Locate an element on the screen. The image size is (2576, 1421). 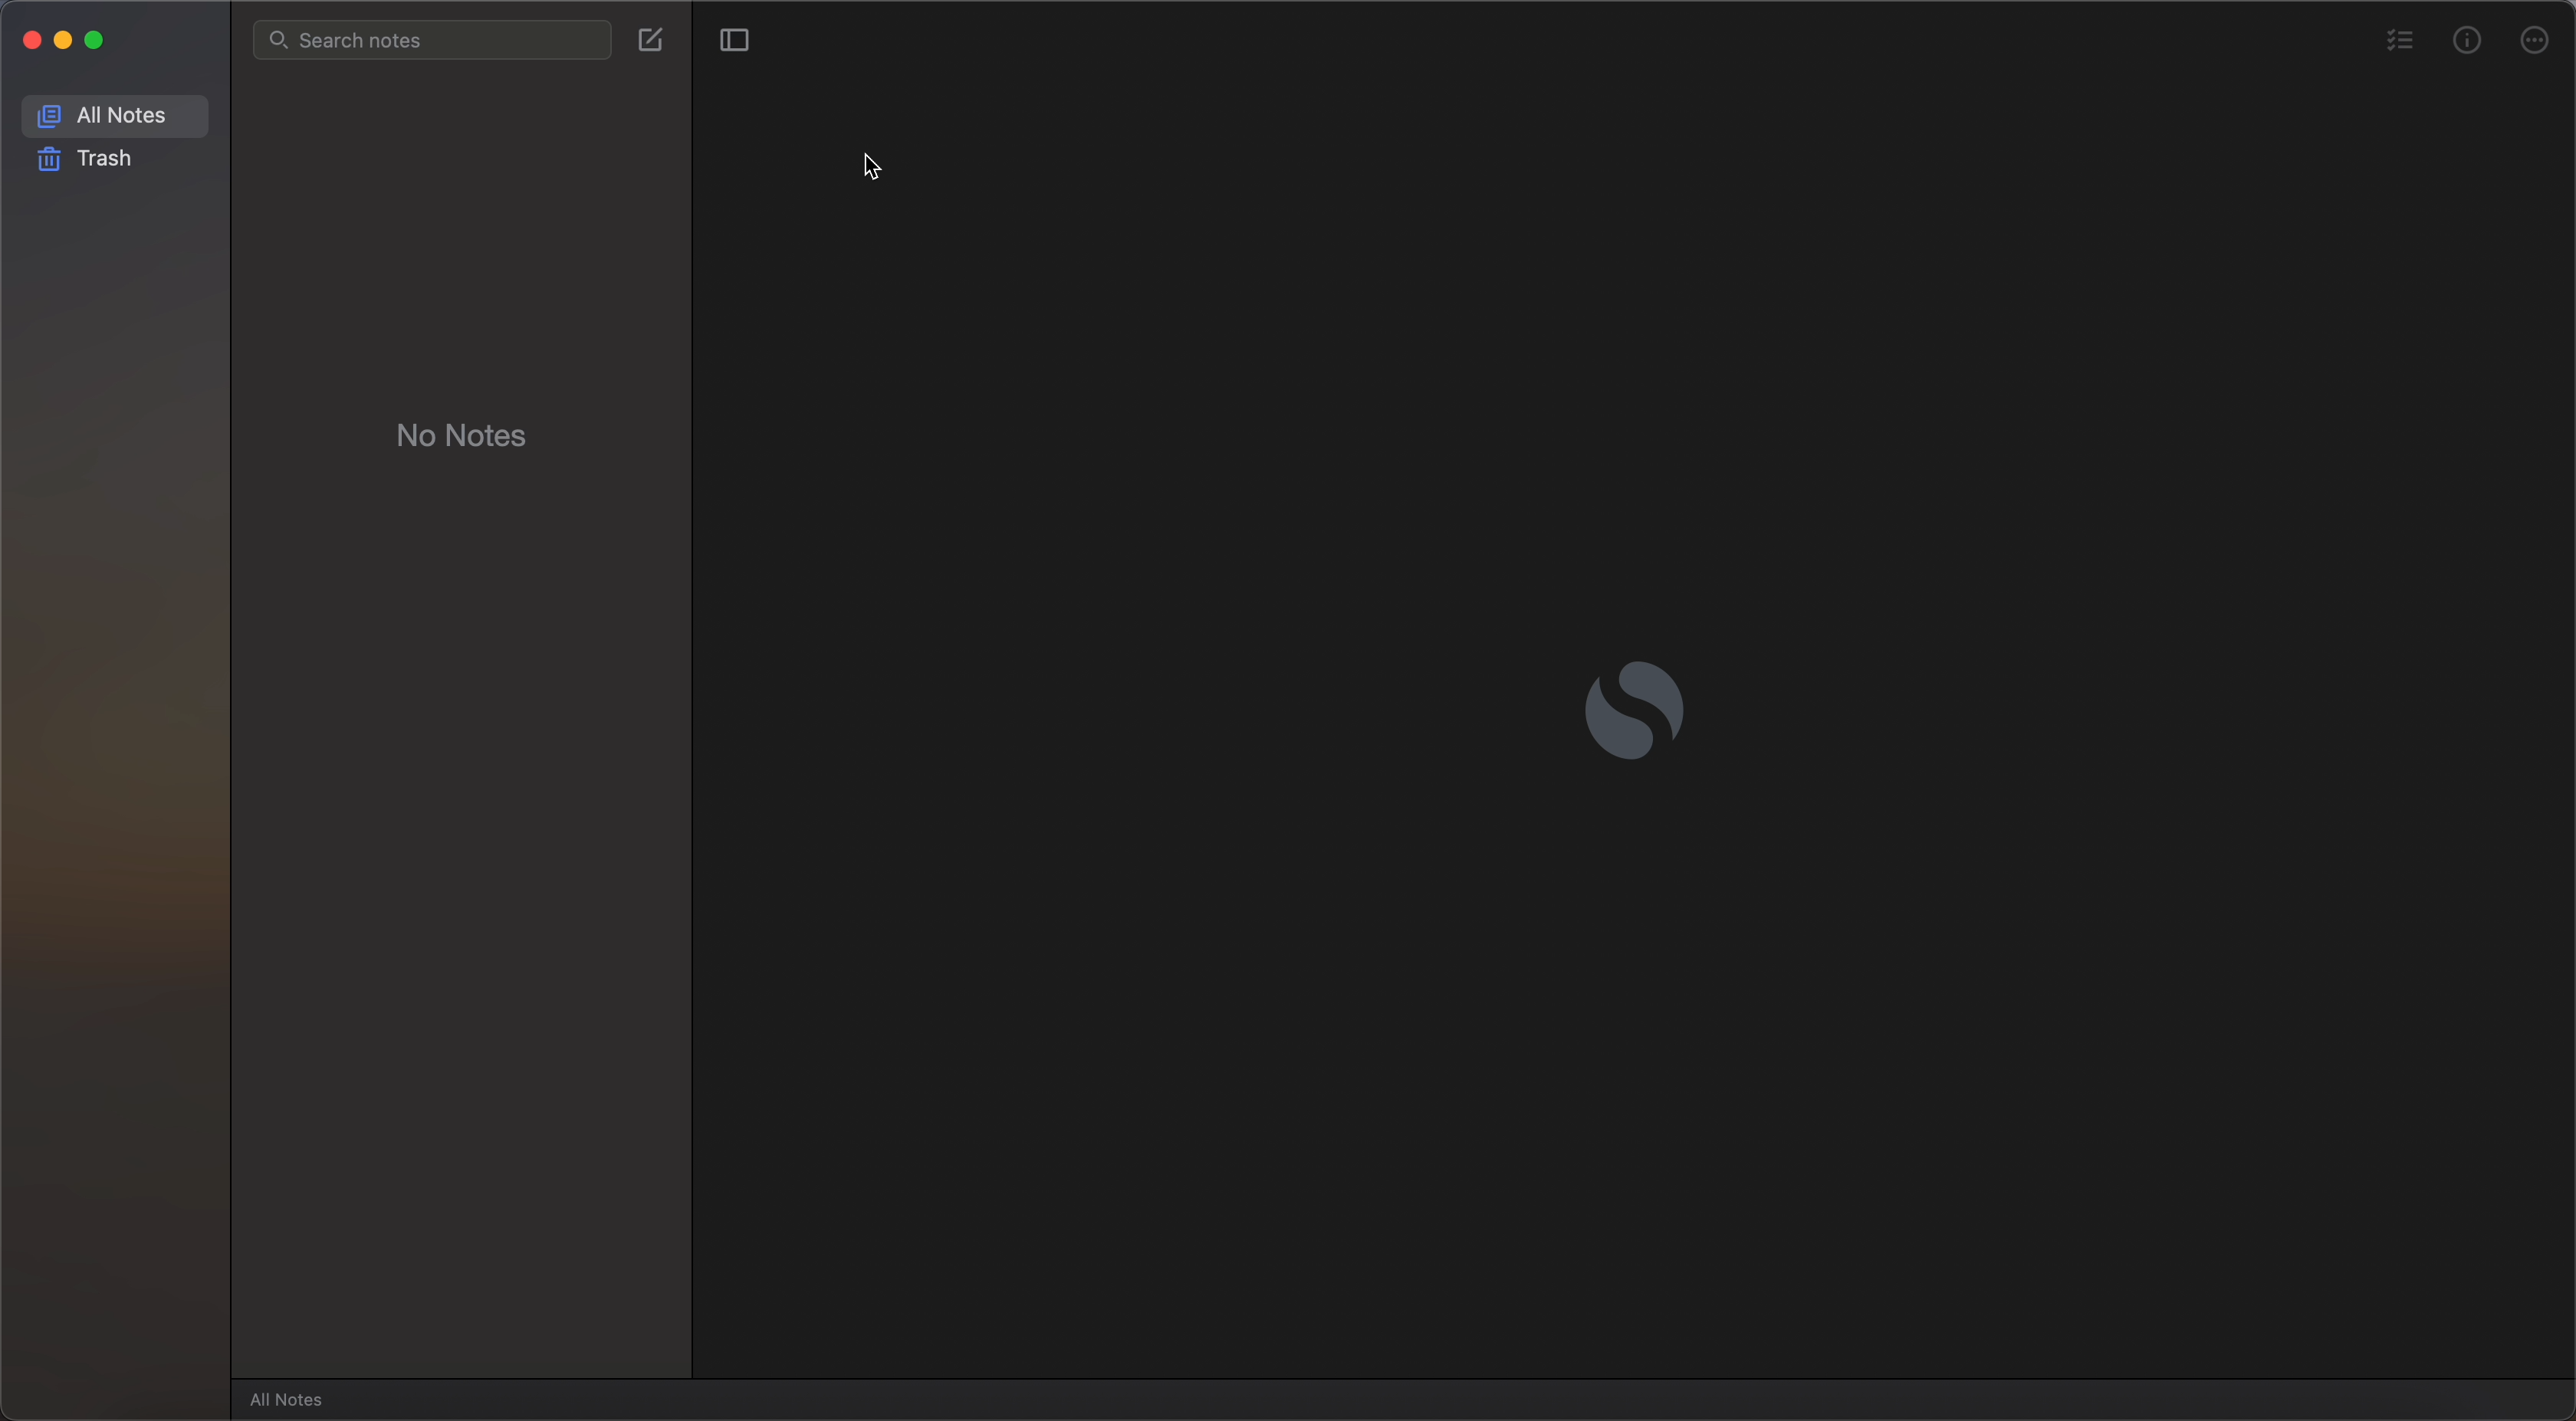
close Simplenote is located at coordinates (29, 39).